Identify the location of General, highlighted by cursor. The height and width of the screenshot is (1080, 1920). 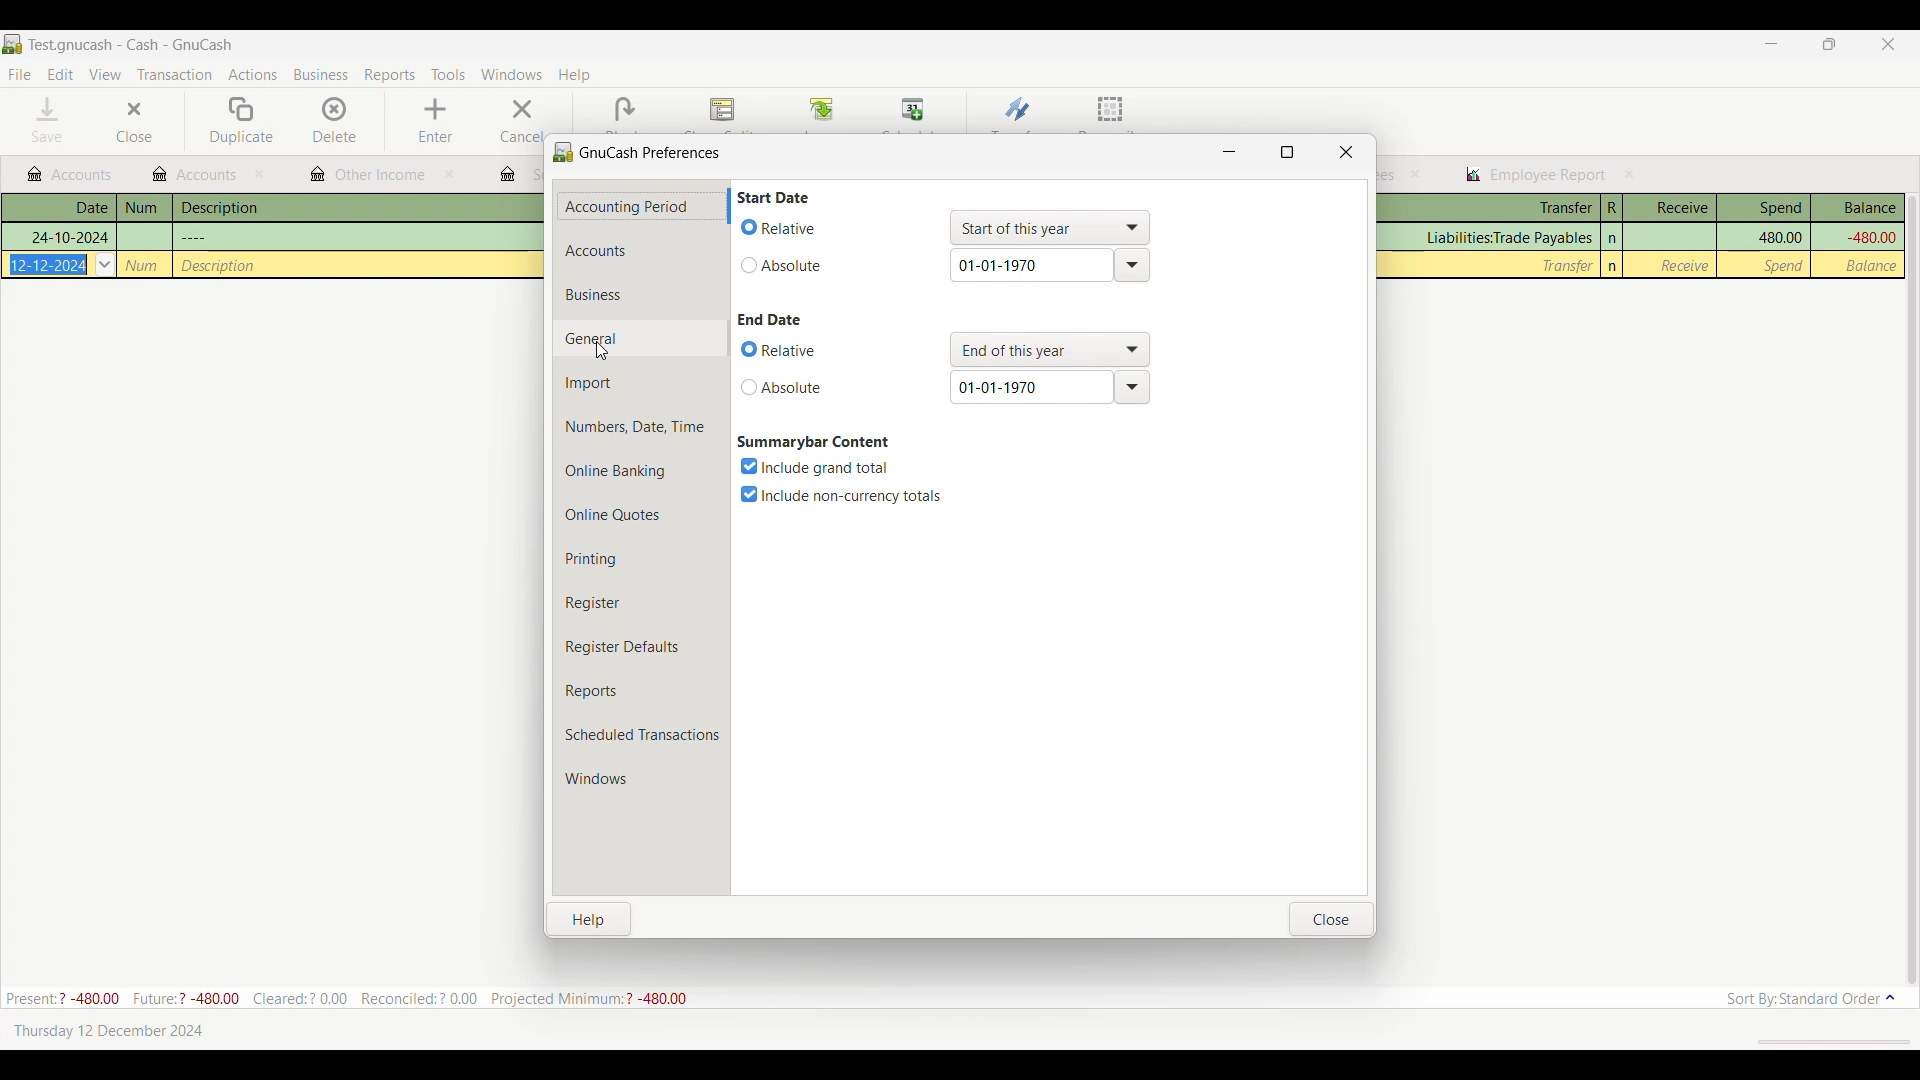
(640, 338).